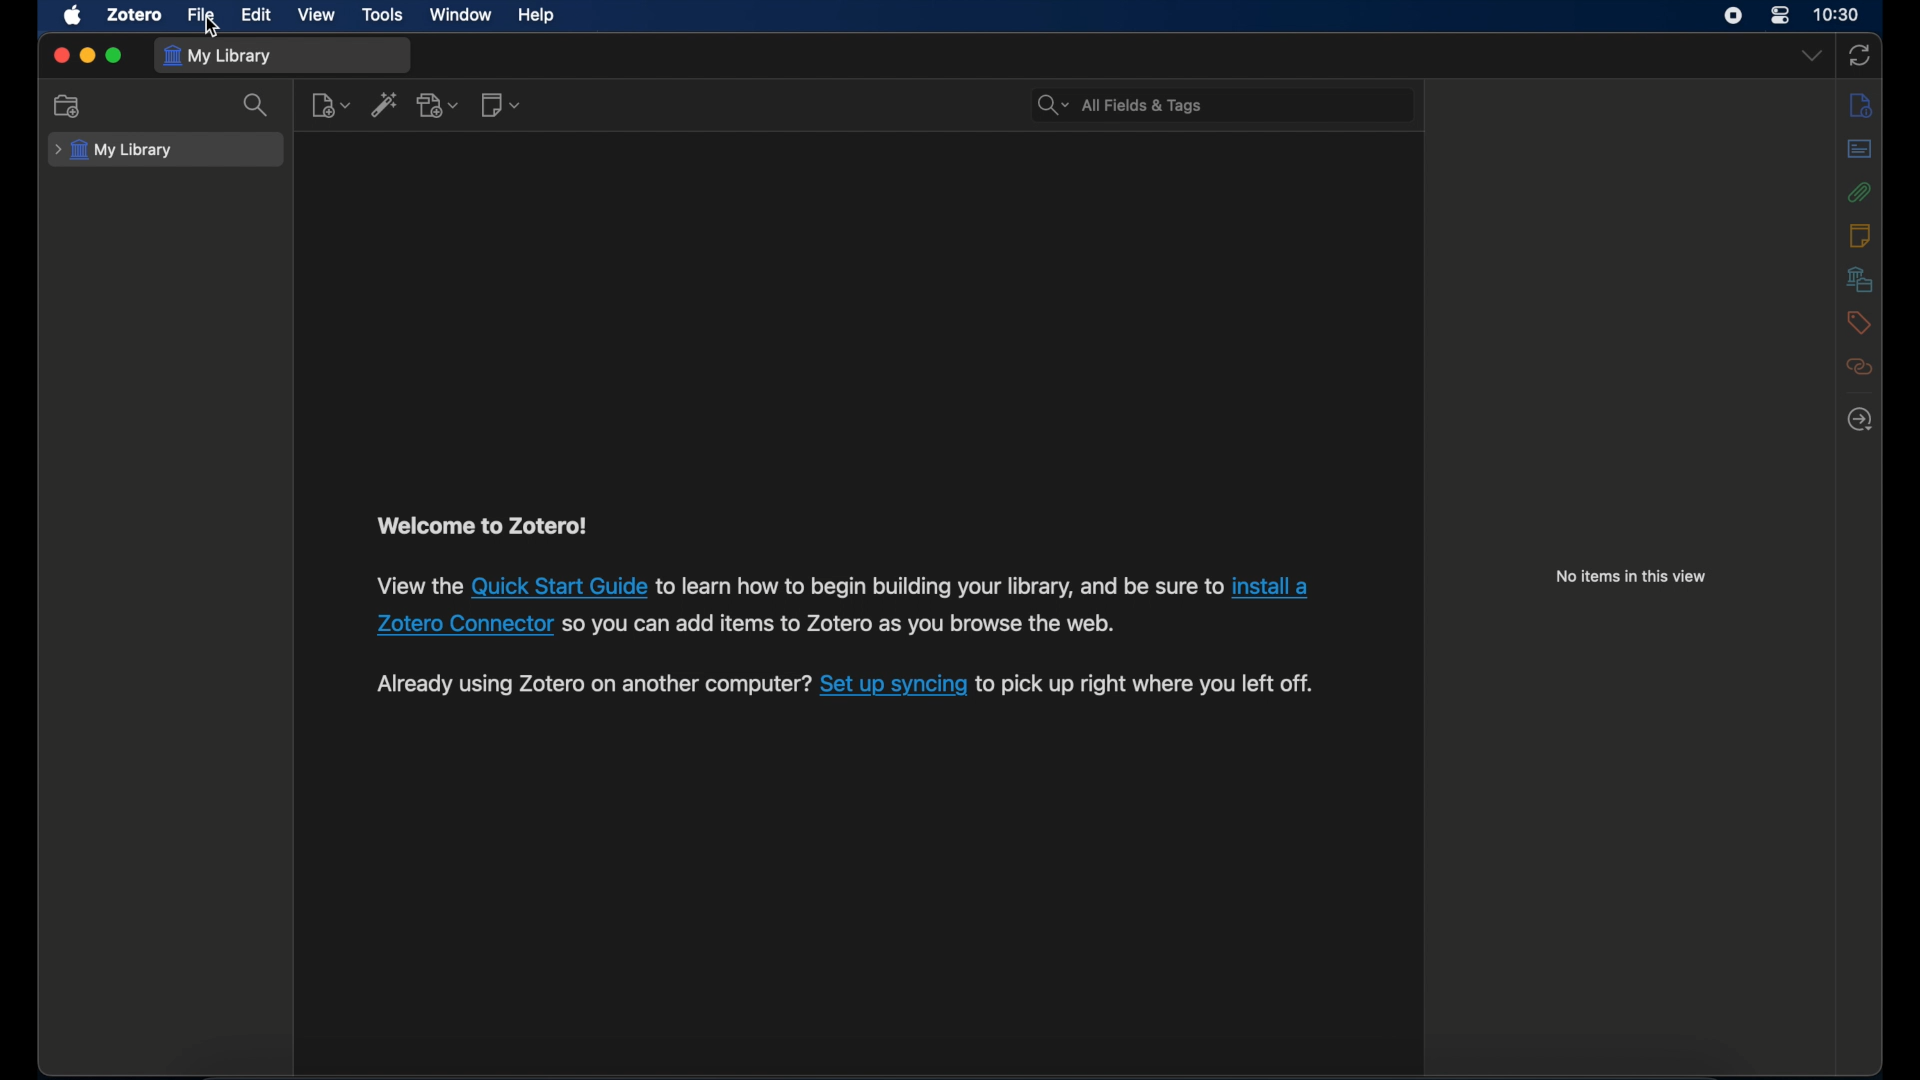 This screenshot has height=1080, width=1920. What do you see at coordinates (461, 14) in the screenshot?
I see `window` at bounding box center [461, 14].